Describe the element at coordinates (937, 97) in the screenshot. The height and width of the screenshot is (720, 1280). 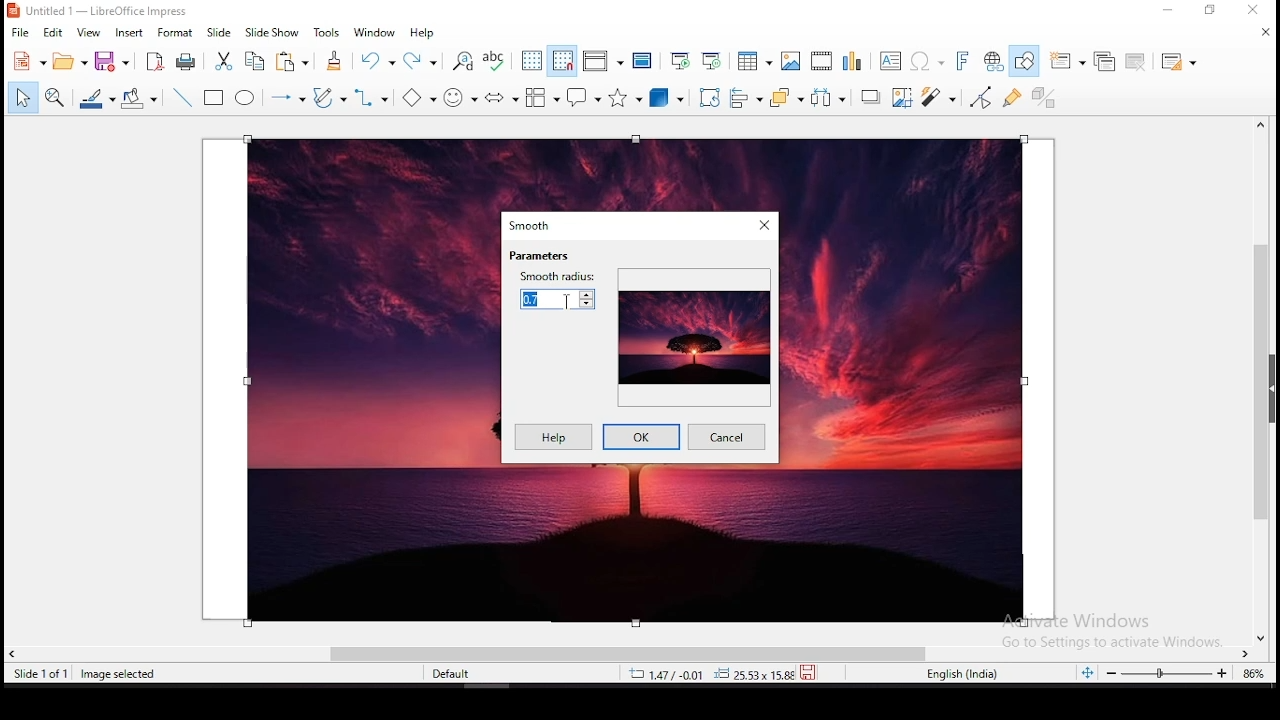
I see `filter` at that location.